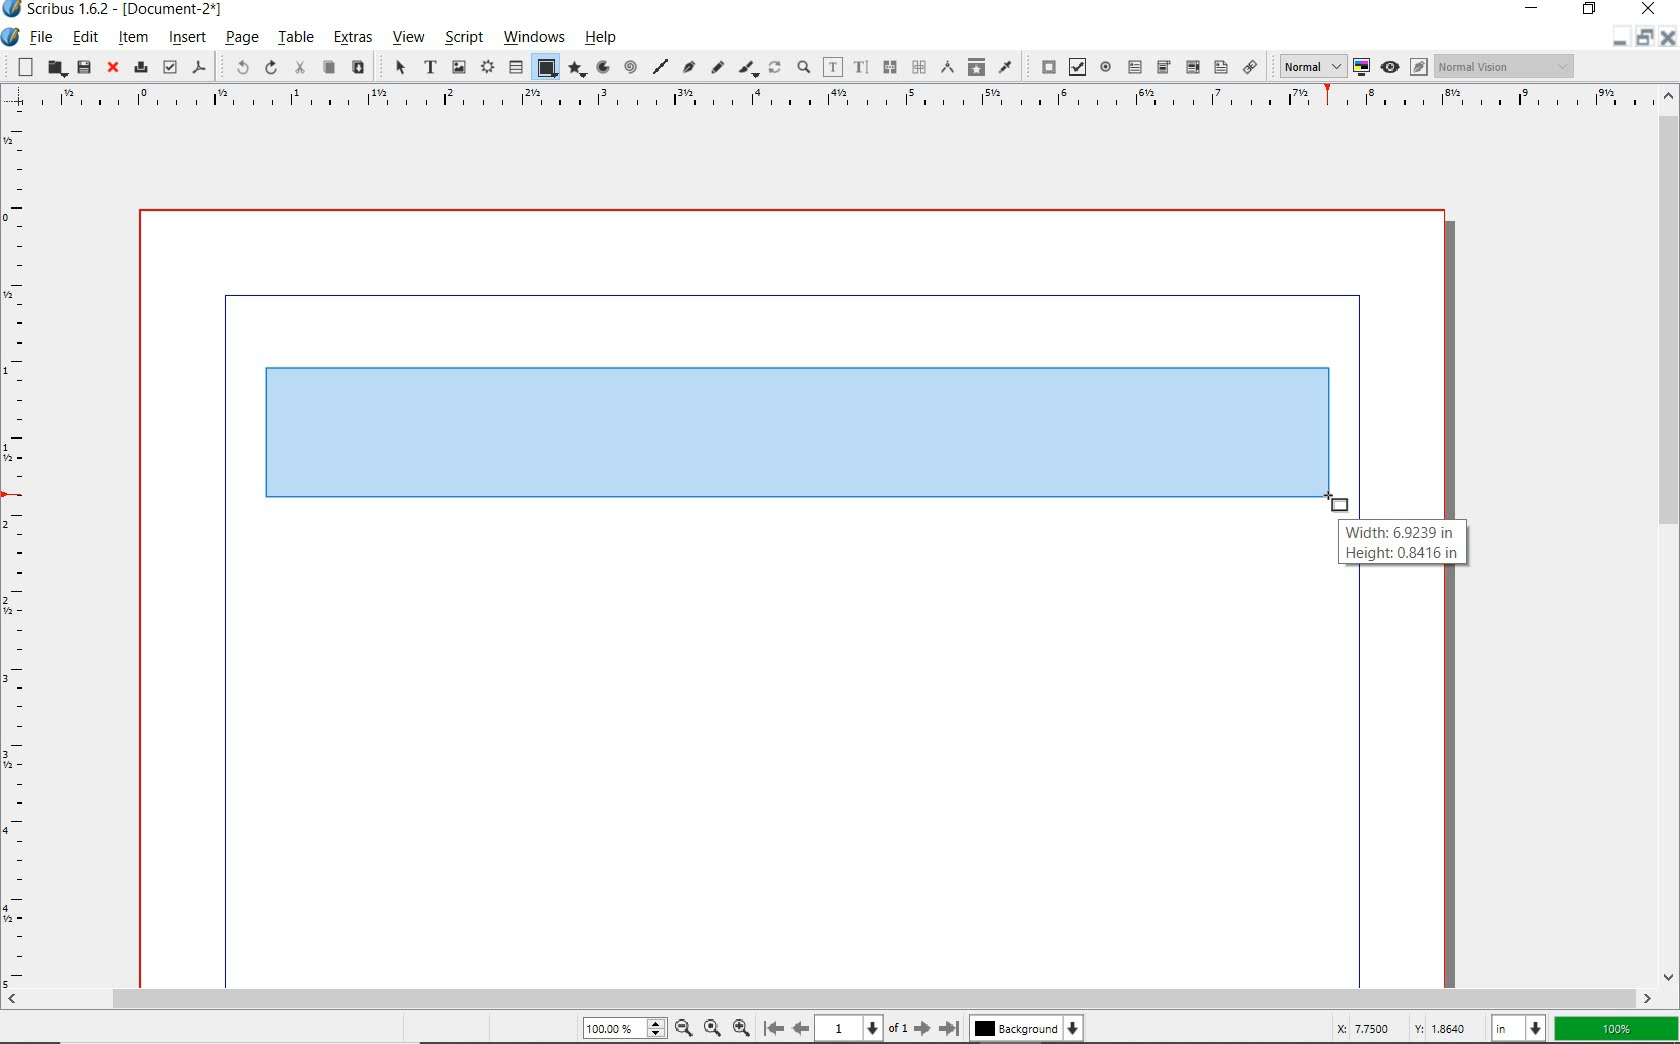  Describe the element at coordinates (887, 68) in the screenshot. I see `unlink text frames` at that location.